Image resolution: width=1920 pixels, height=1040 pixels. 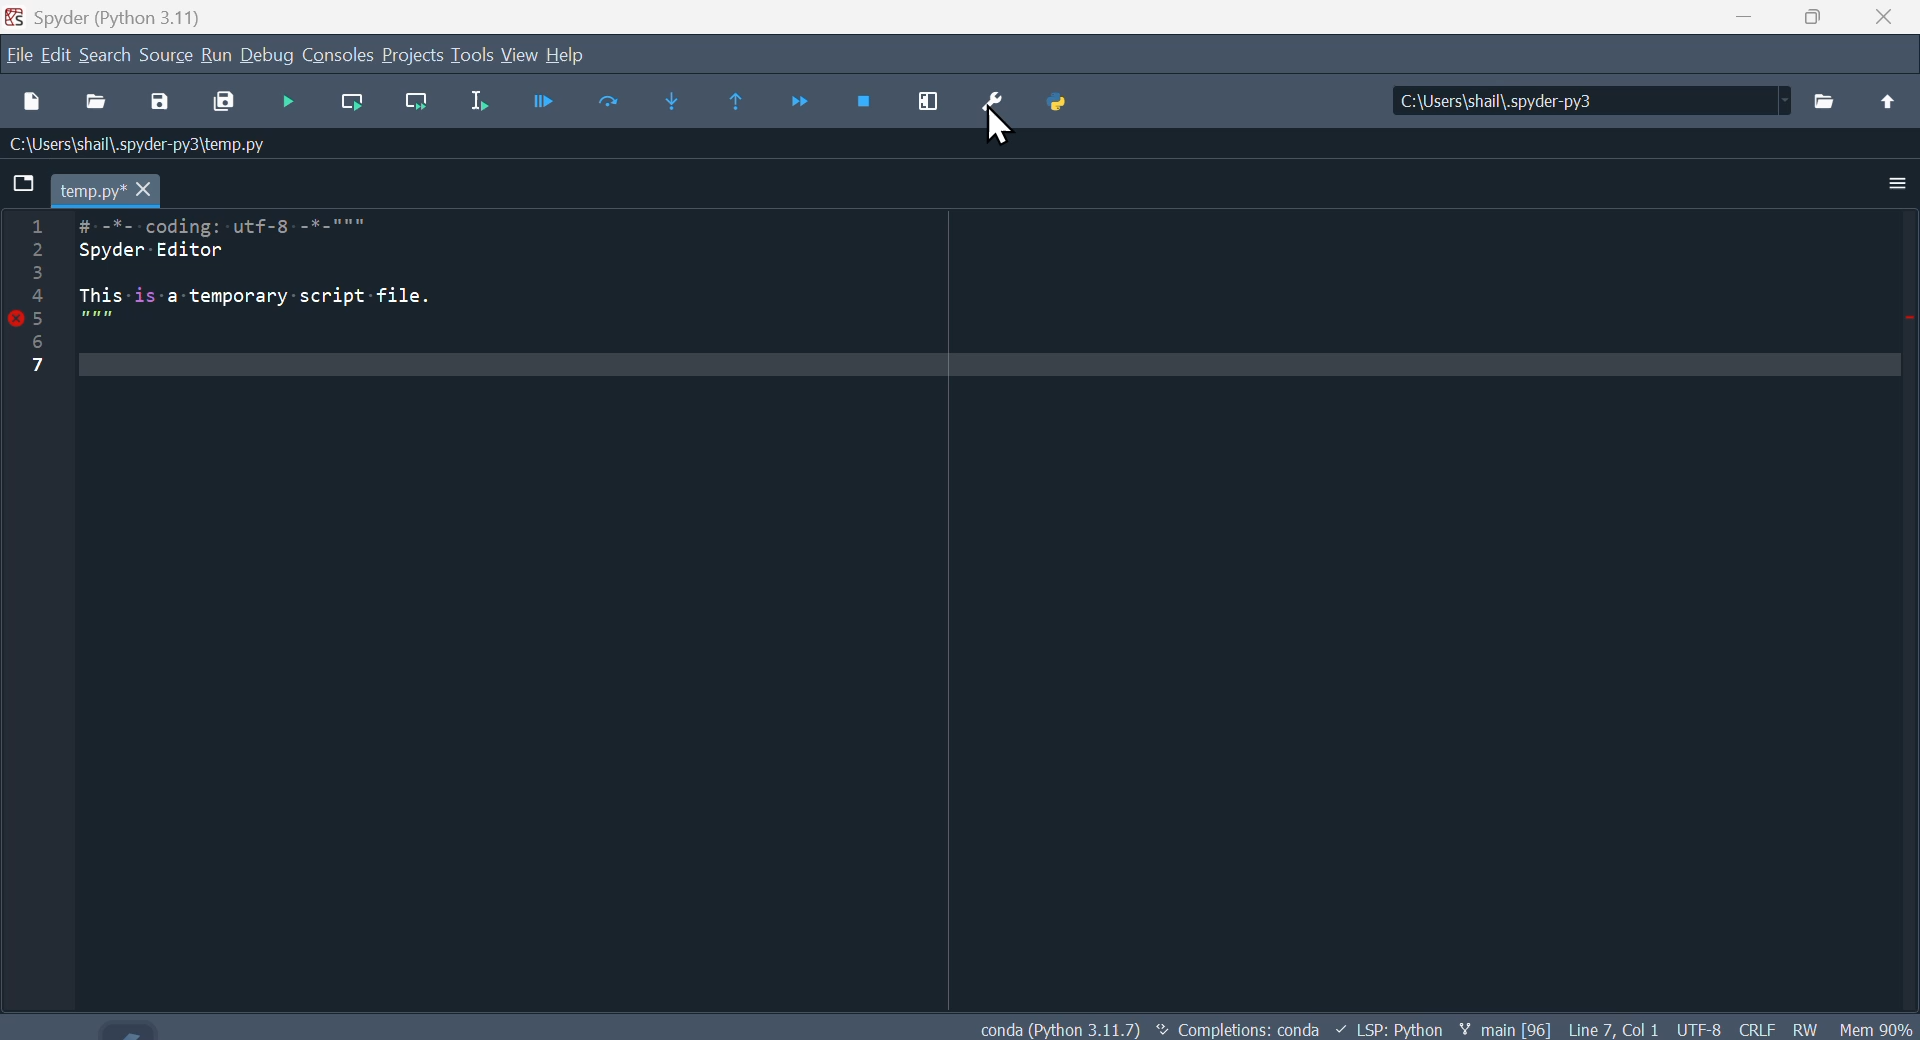 I want to click on Run current line and go to the next one, so click(x=417, y=98).